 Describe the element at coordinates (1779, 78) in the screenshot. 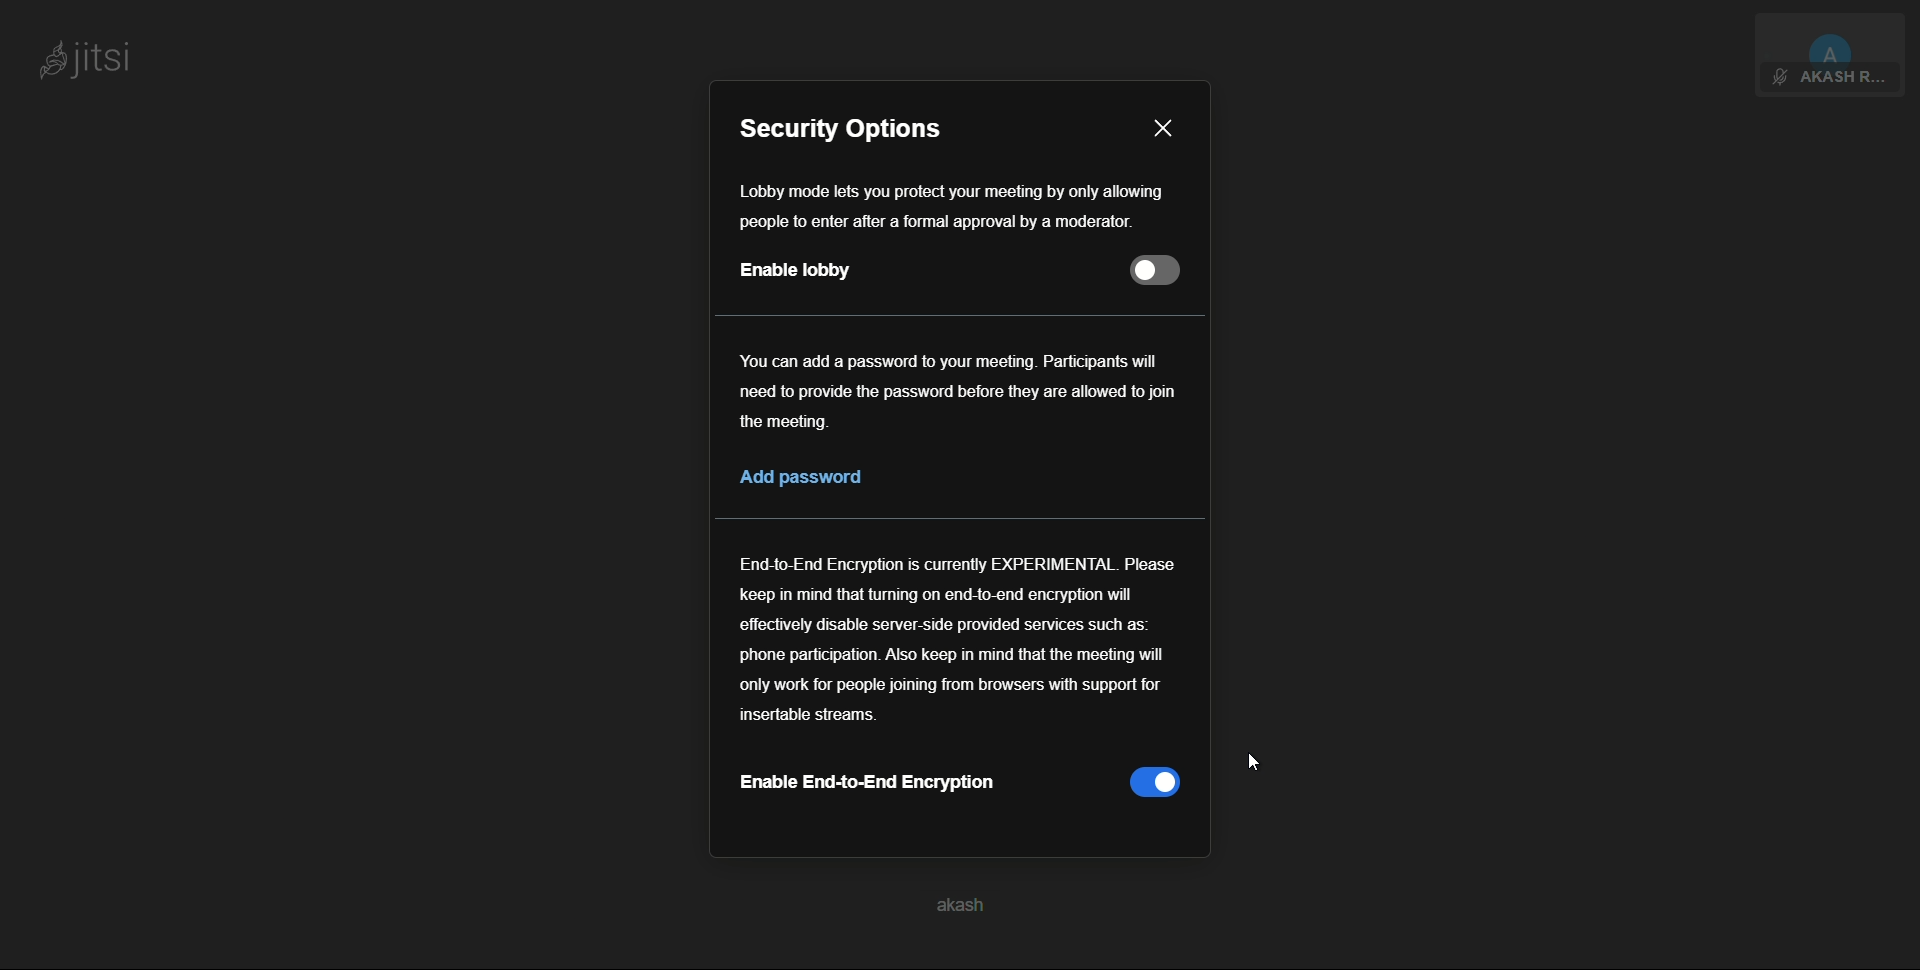

I see `mute` at that location.